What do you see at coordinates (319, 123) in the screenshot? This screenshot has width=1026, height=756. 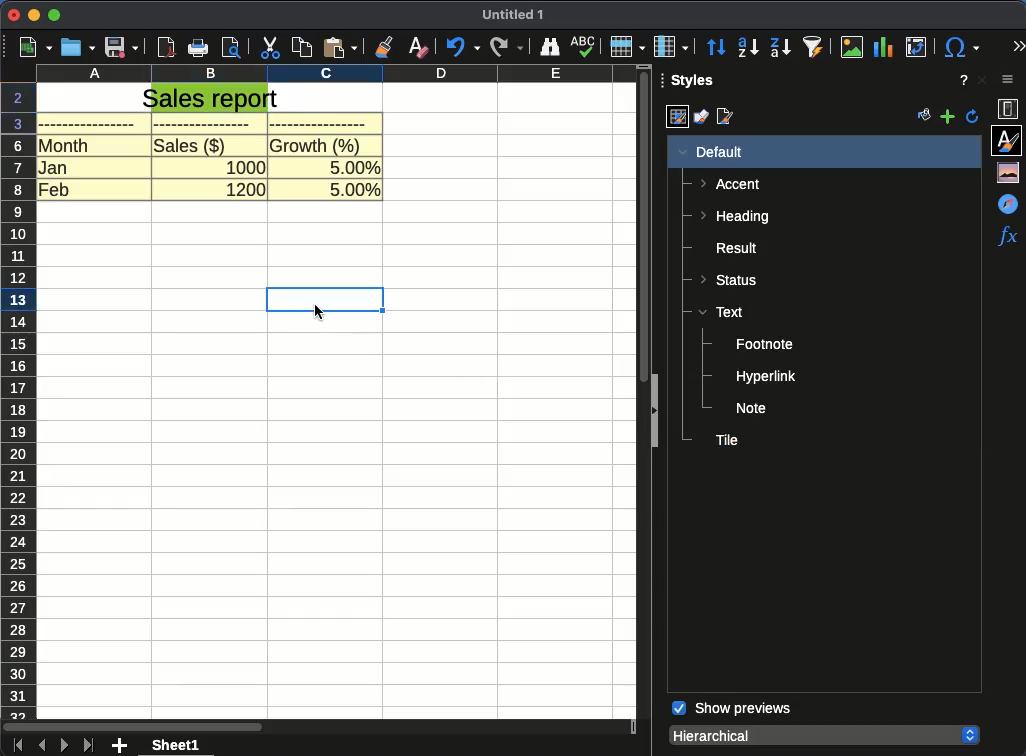 I see `blank` at bounding box center [319, 123].